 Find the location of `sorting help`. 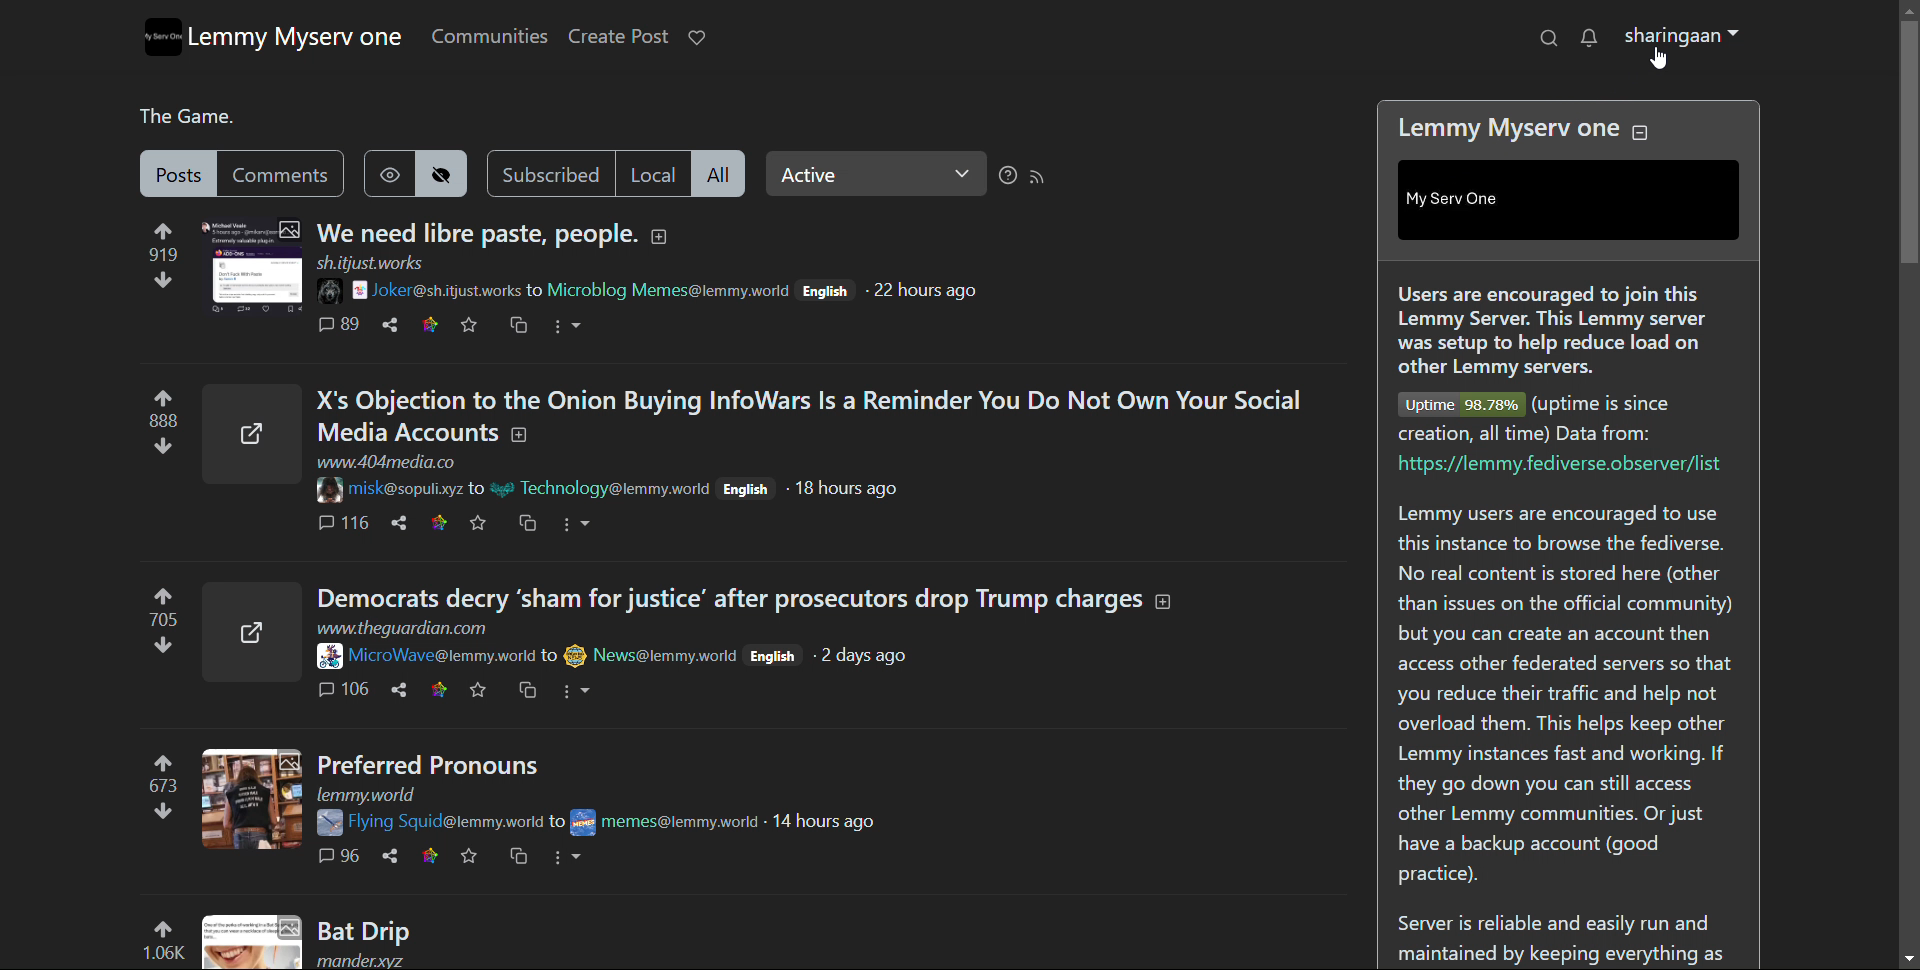

sorting help is located at coordinates (1007, 176).